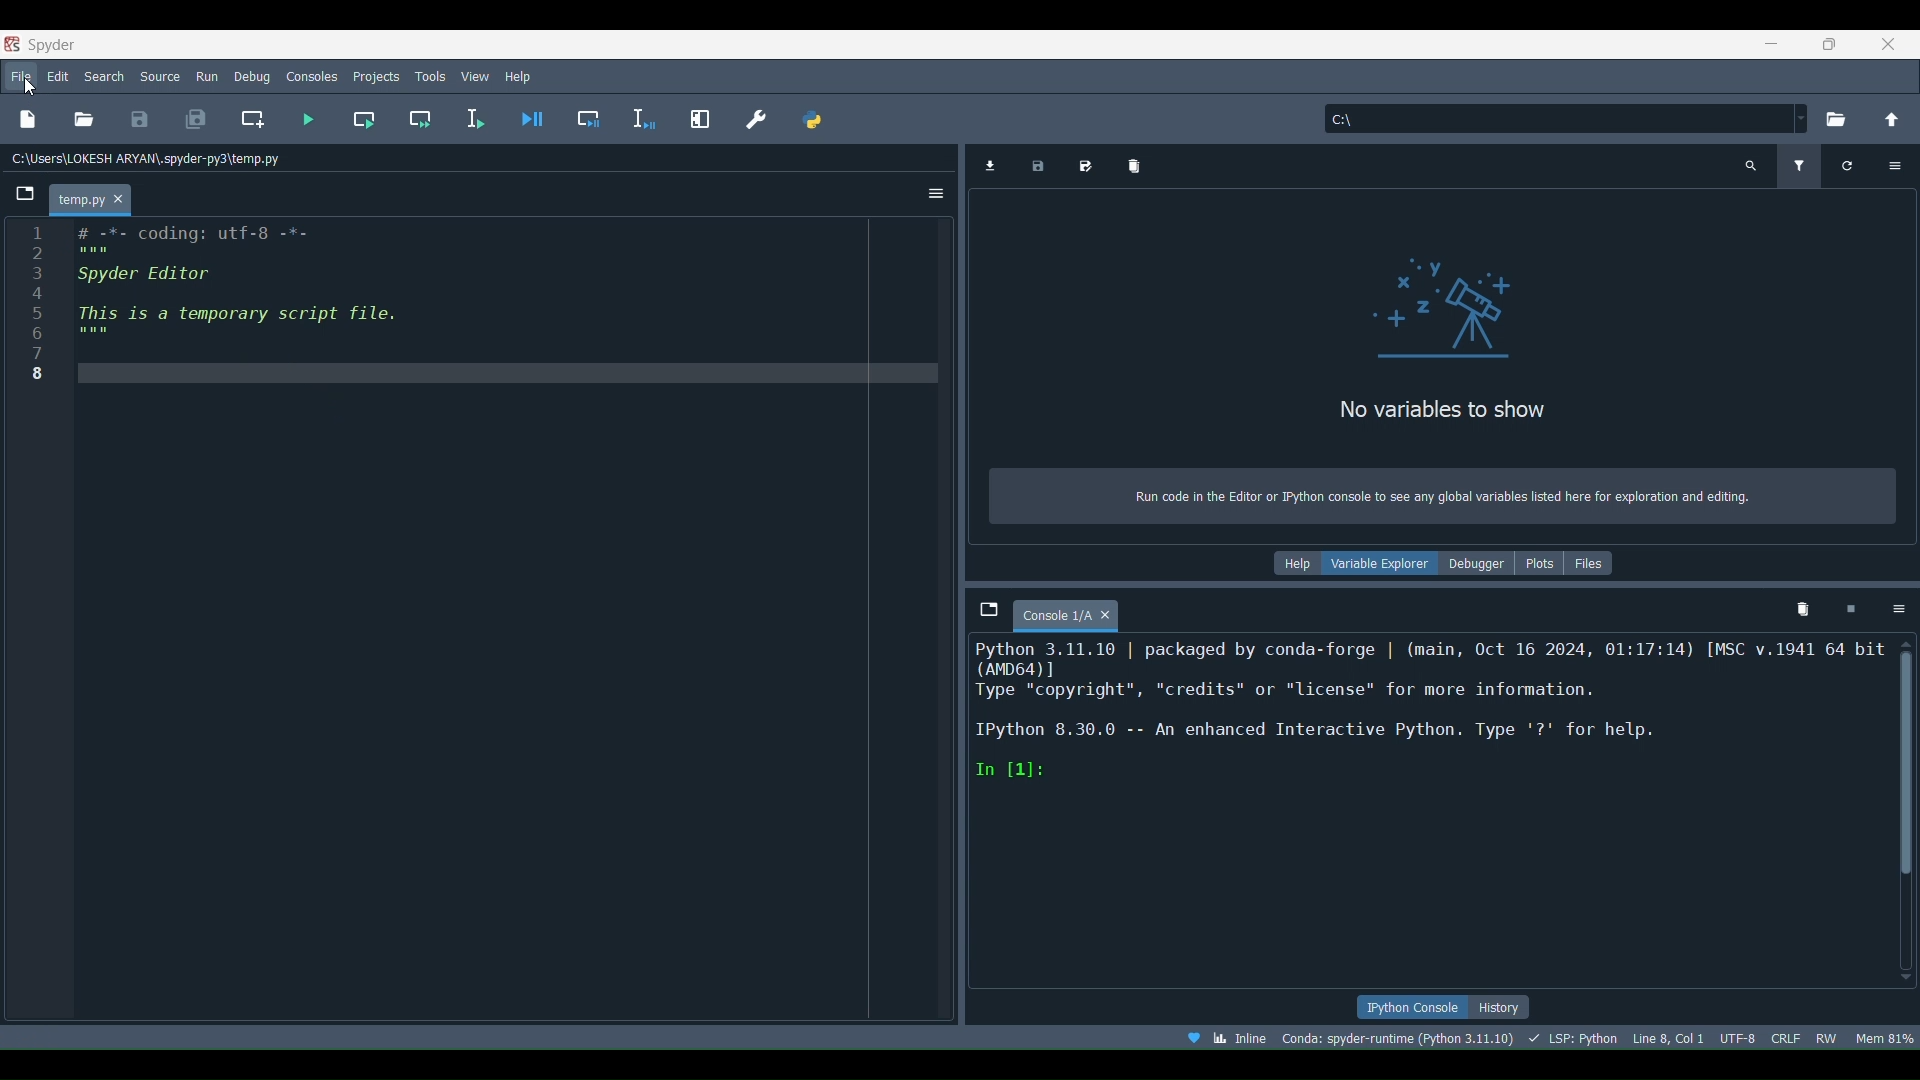  I want to click on Options, so click(1897, 611).